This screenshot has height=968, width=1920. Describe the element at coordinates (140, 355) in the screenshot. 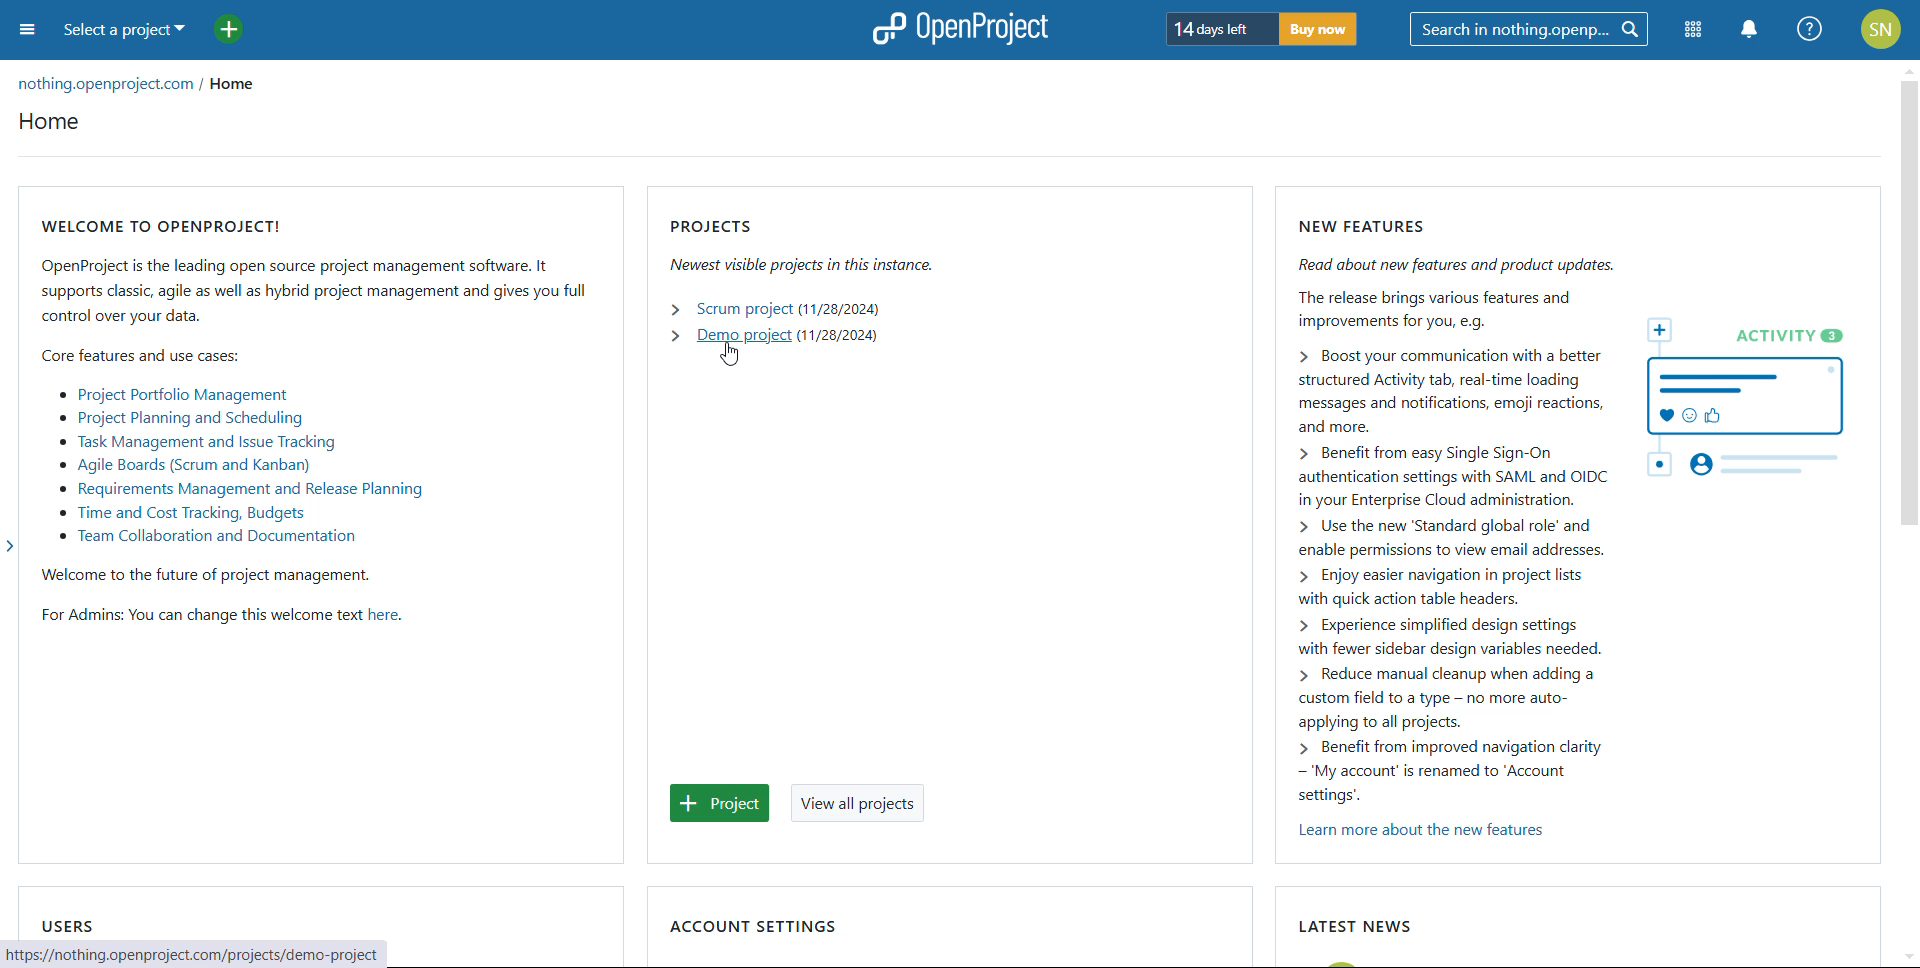

I see `core features and use cases` at that location.